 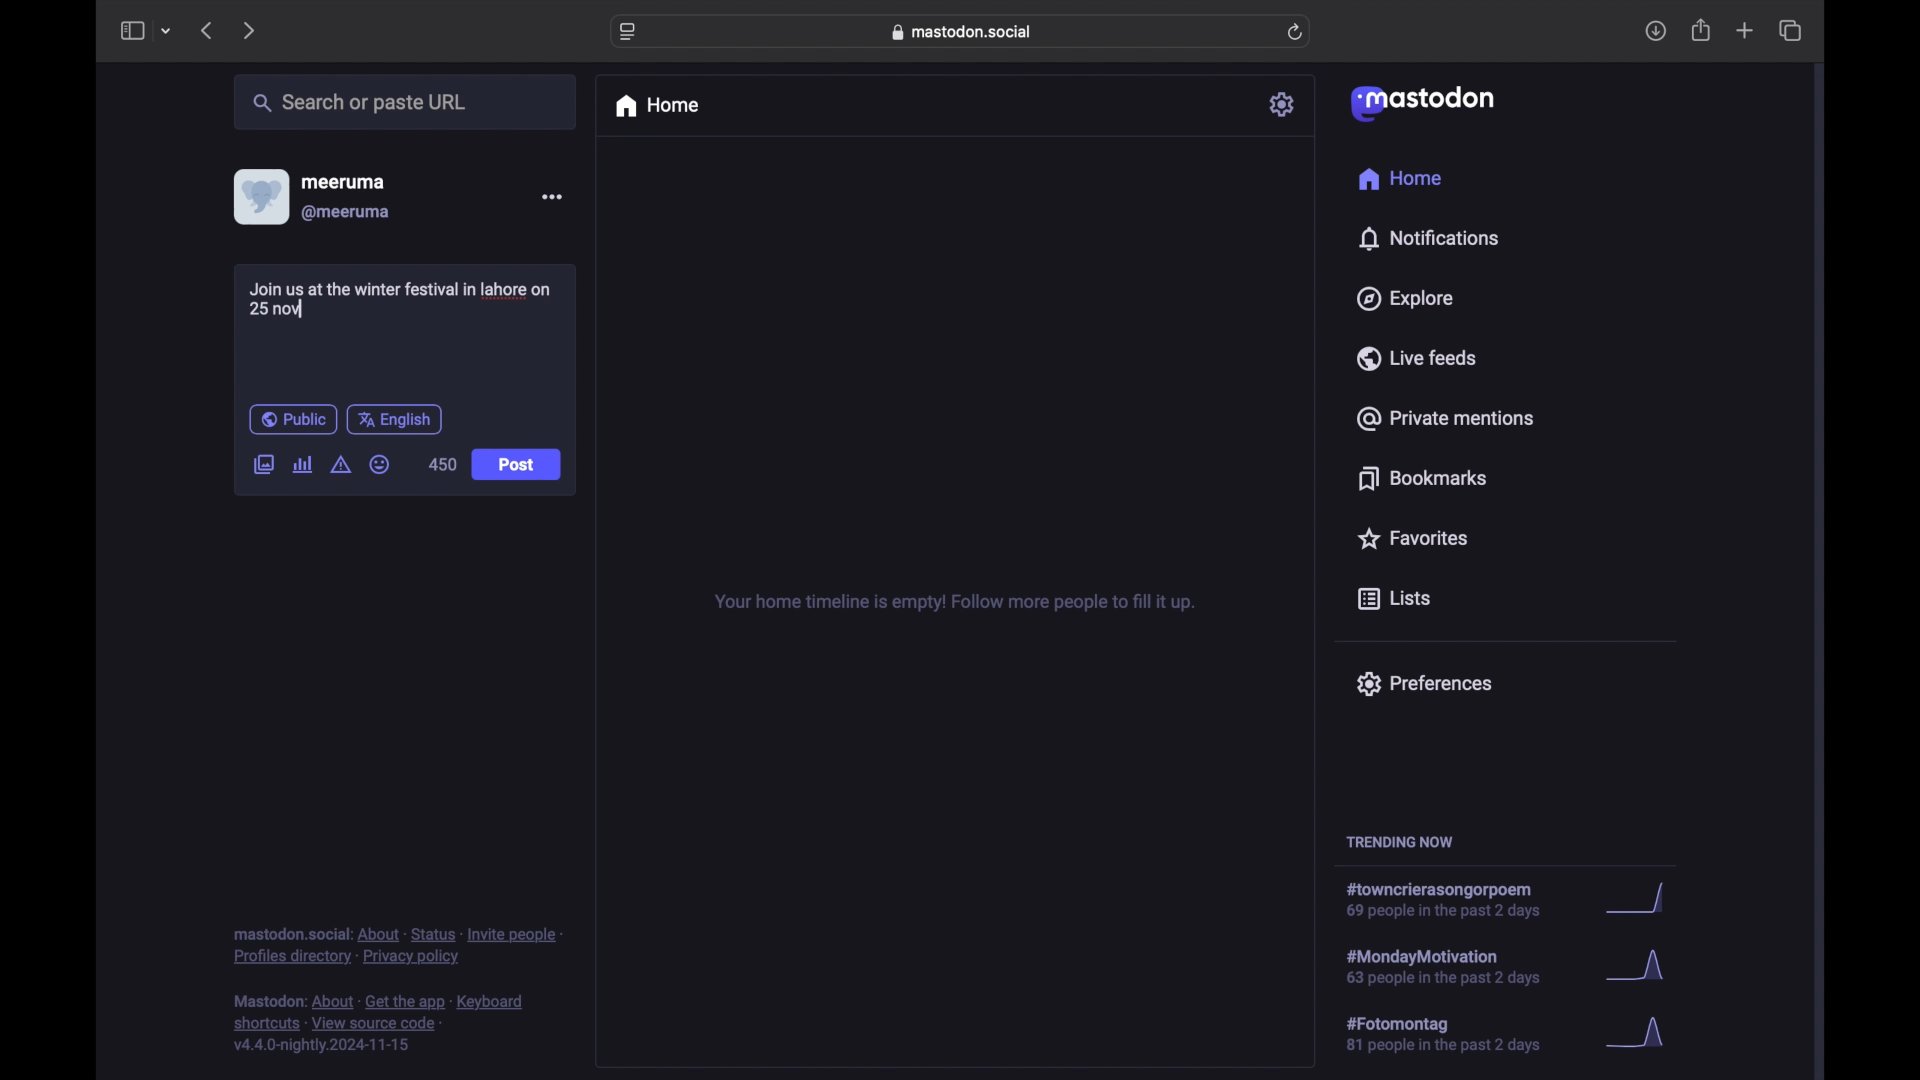 I want to click on previous, so click(x=206, y=30).